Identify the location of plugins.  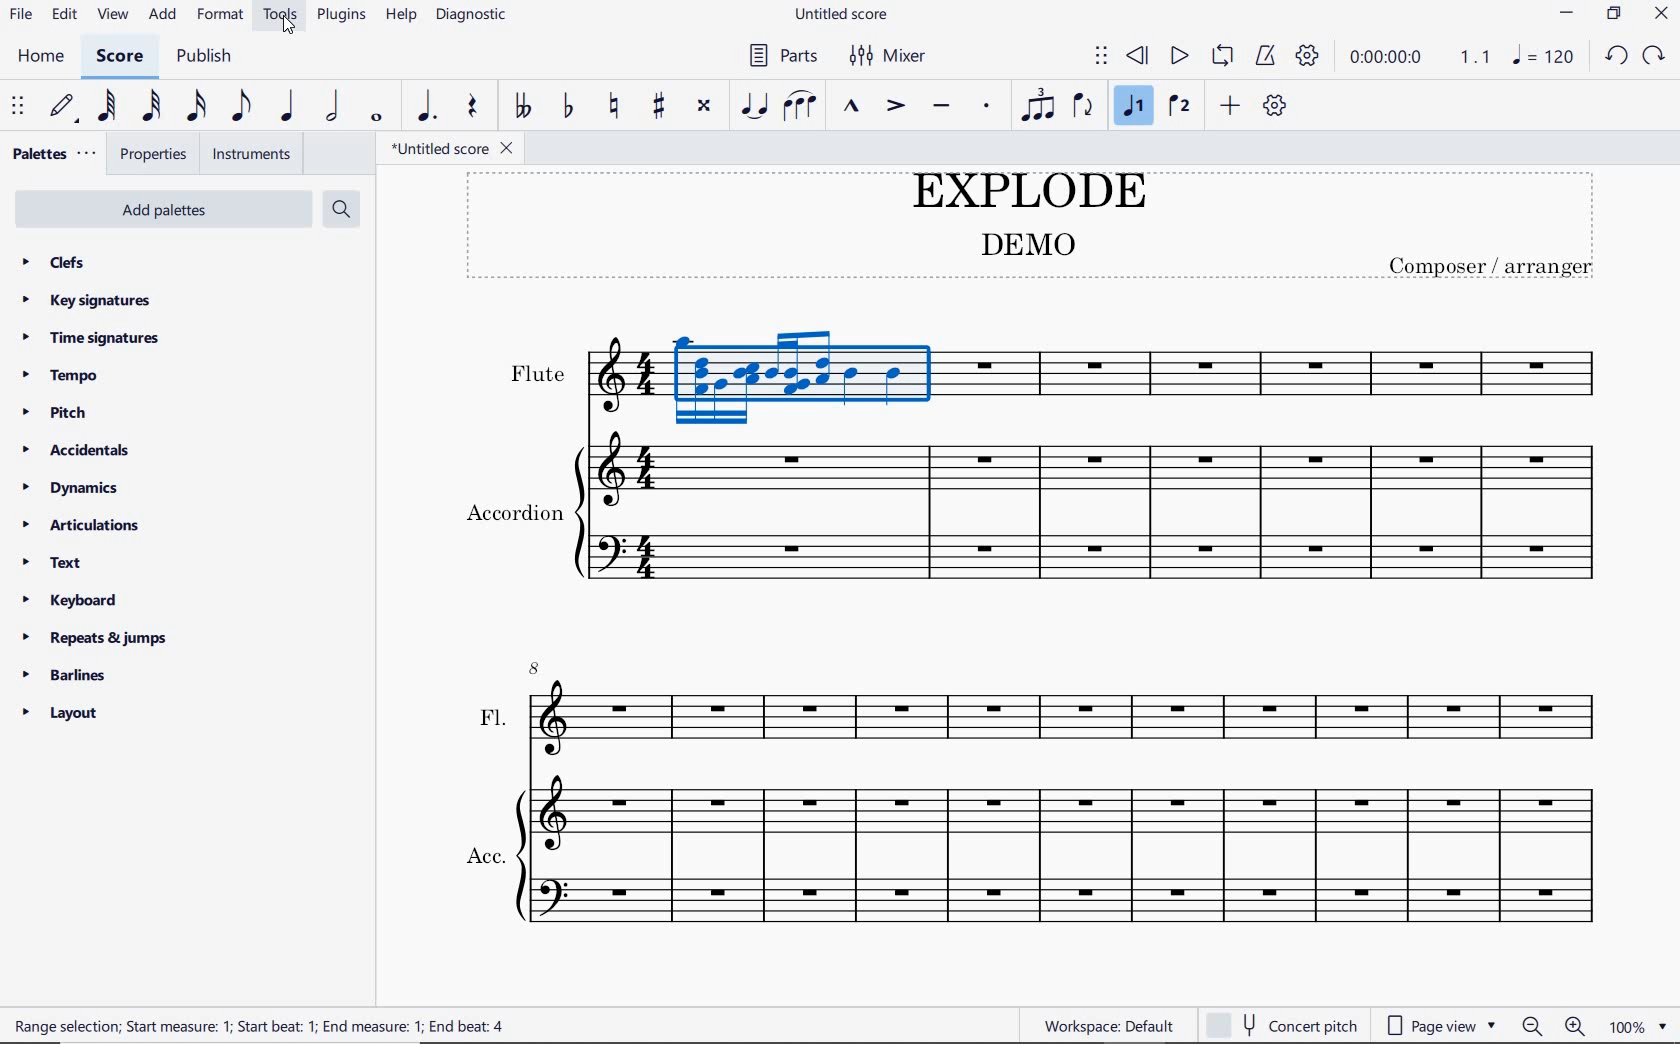
(341, 16).